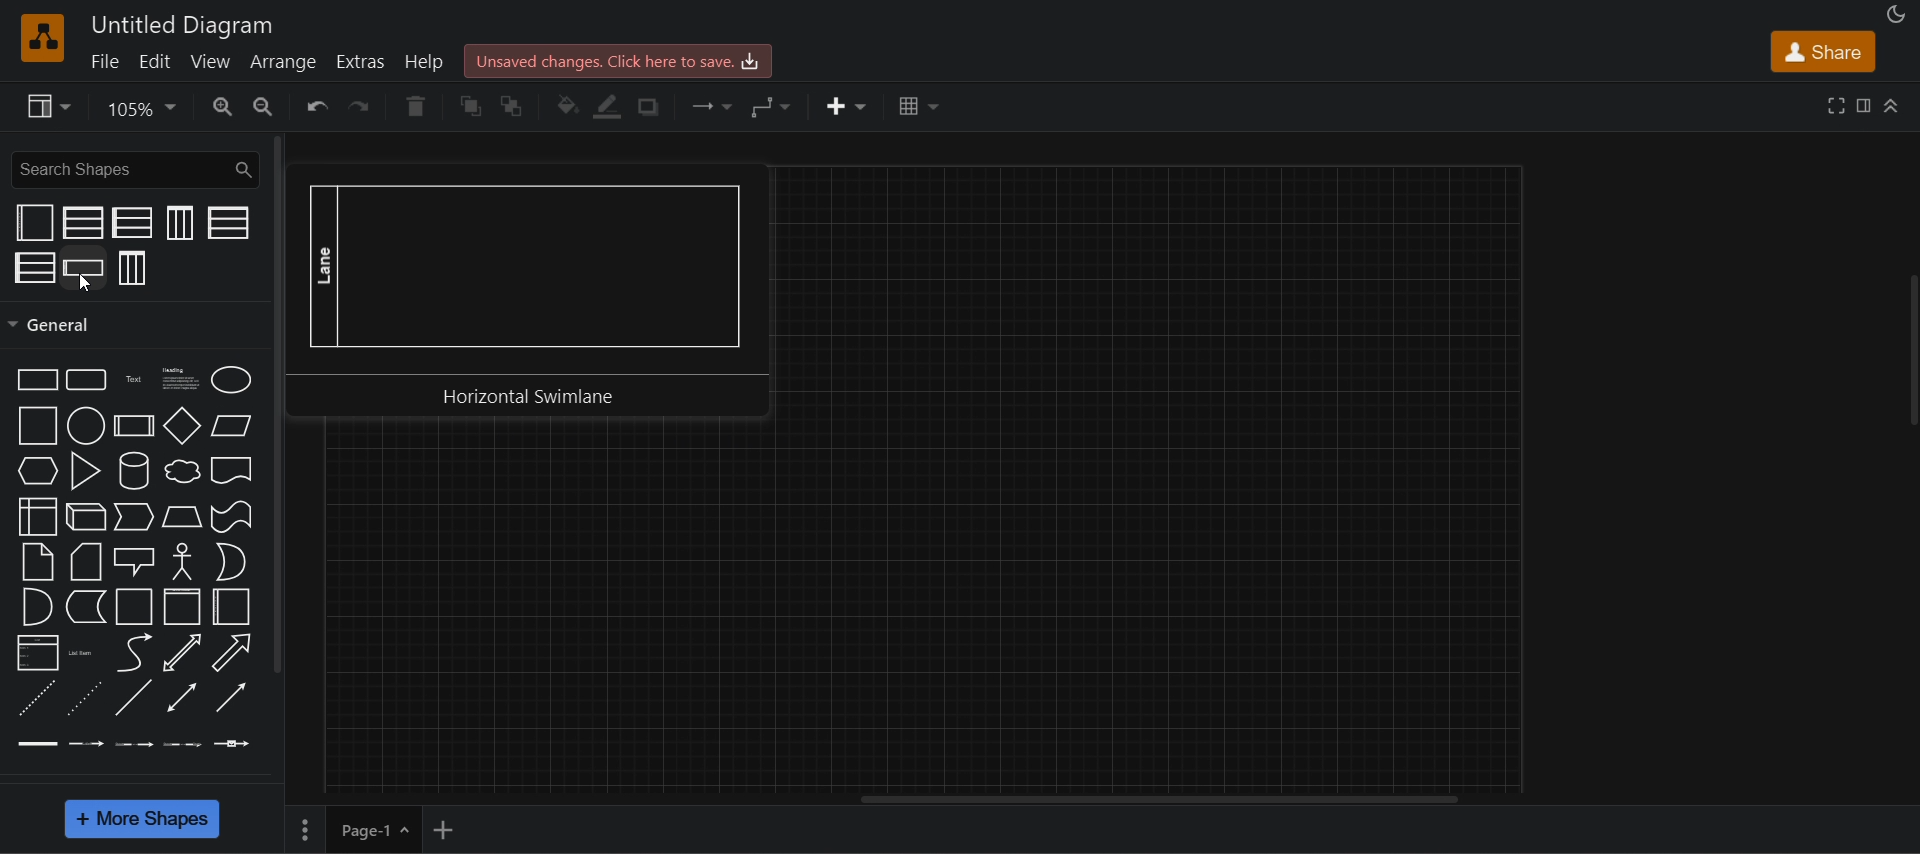 Image resolution: width=1920 pixels, height=854 pixels. Describe the element at coordinates (514, 106) in the screenshot. I see `to back` at that location.